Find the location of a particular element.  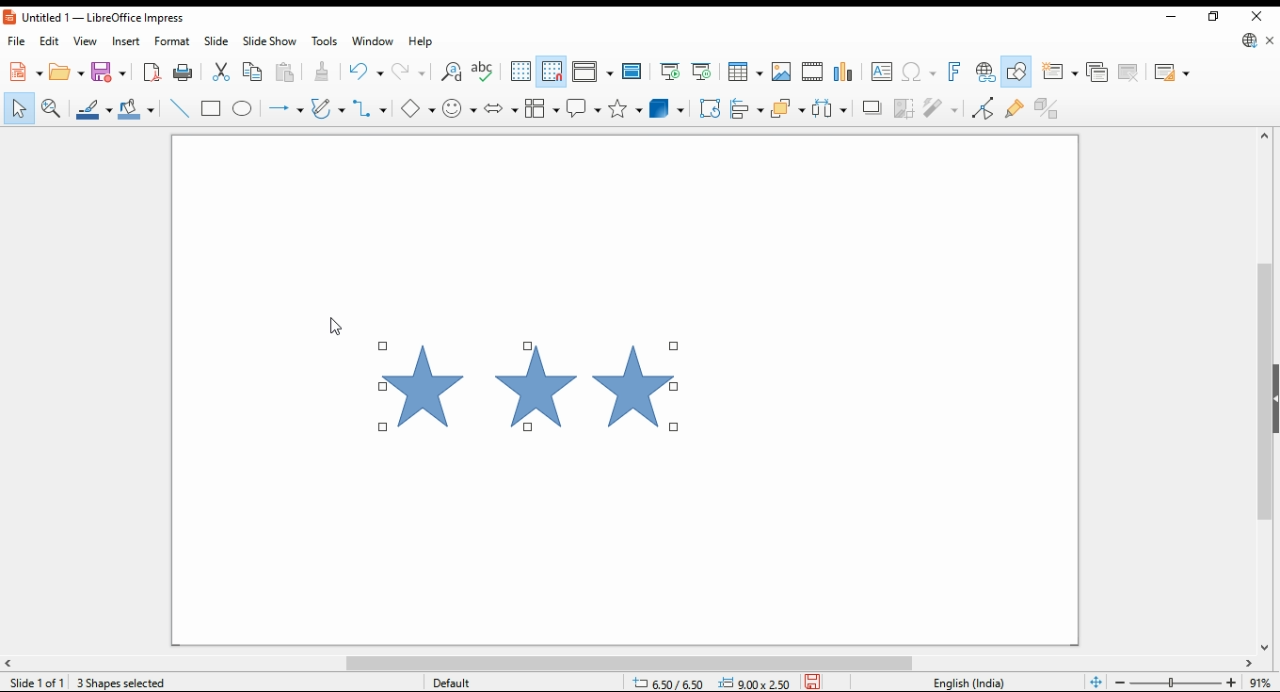

align objects is located at coordinates (748, 109).